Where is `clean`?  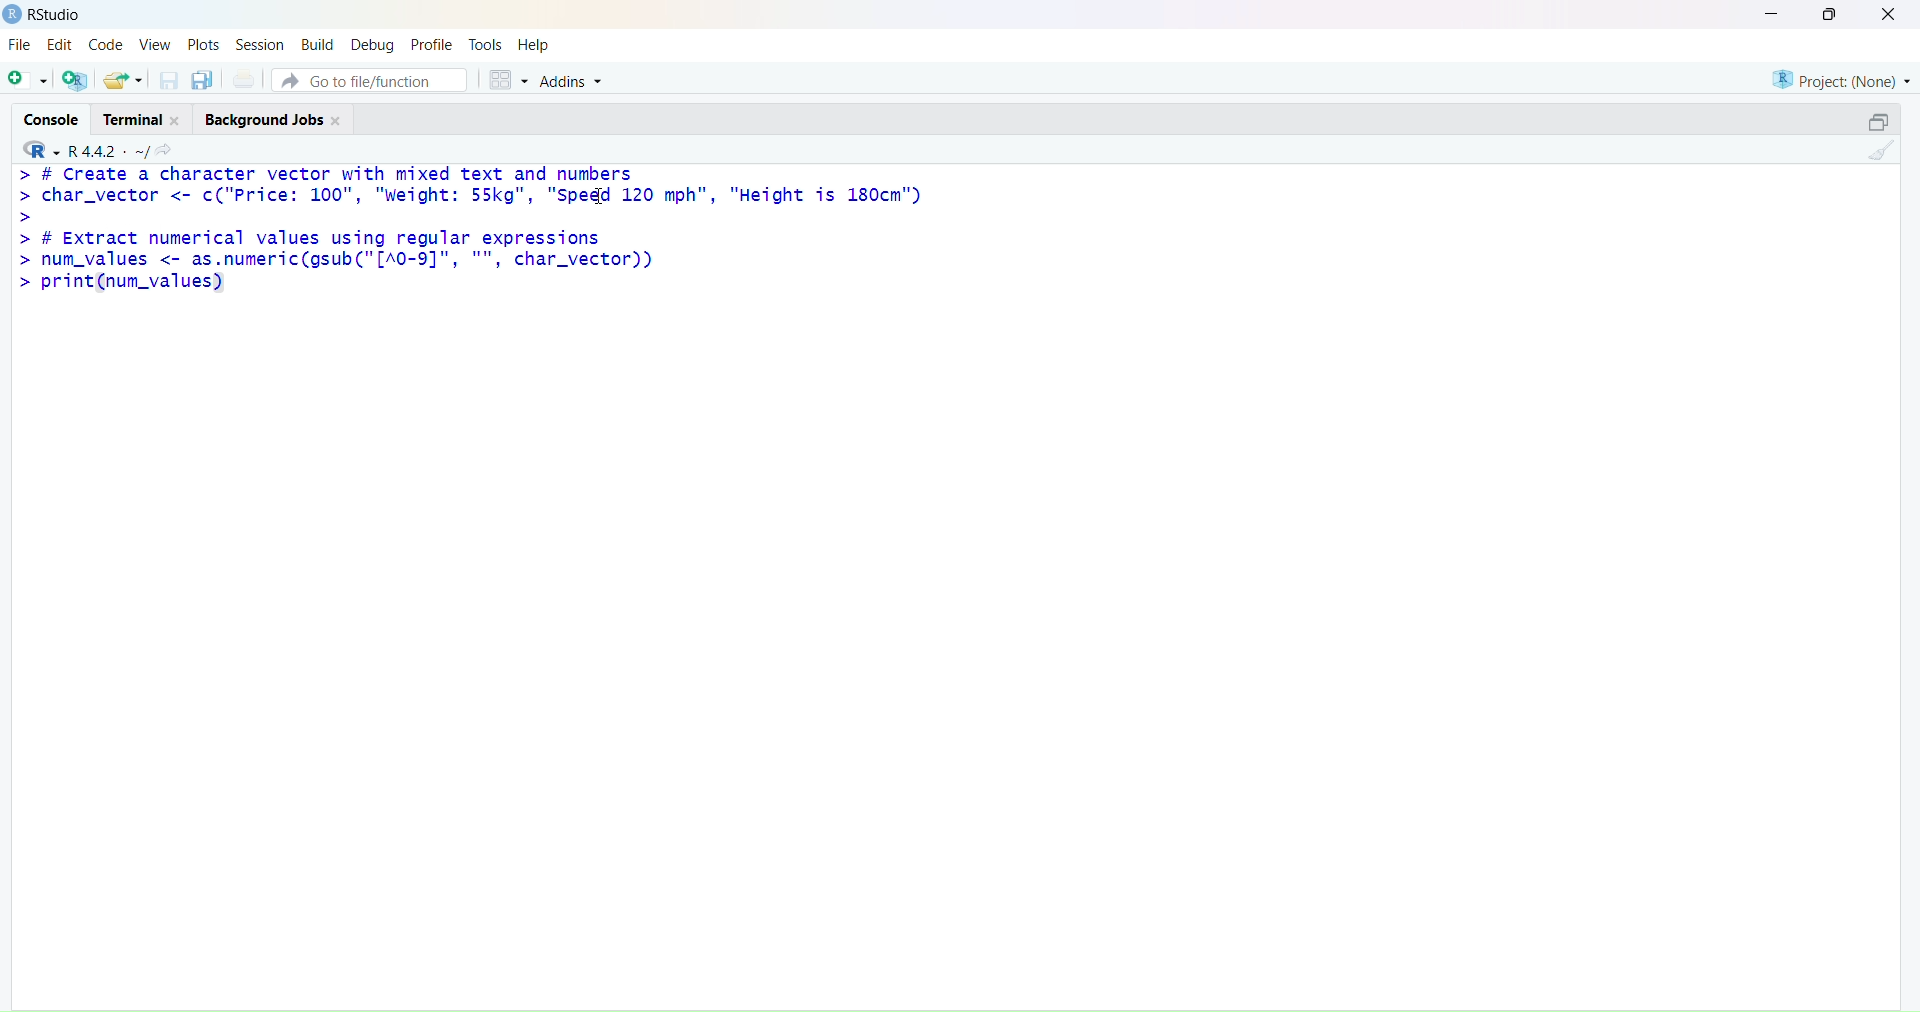
clean is located at coordinates (1882, 149).